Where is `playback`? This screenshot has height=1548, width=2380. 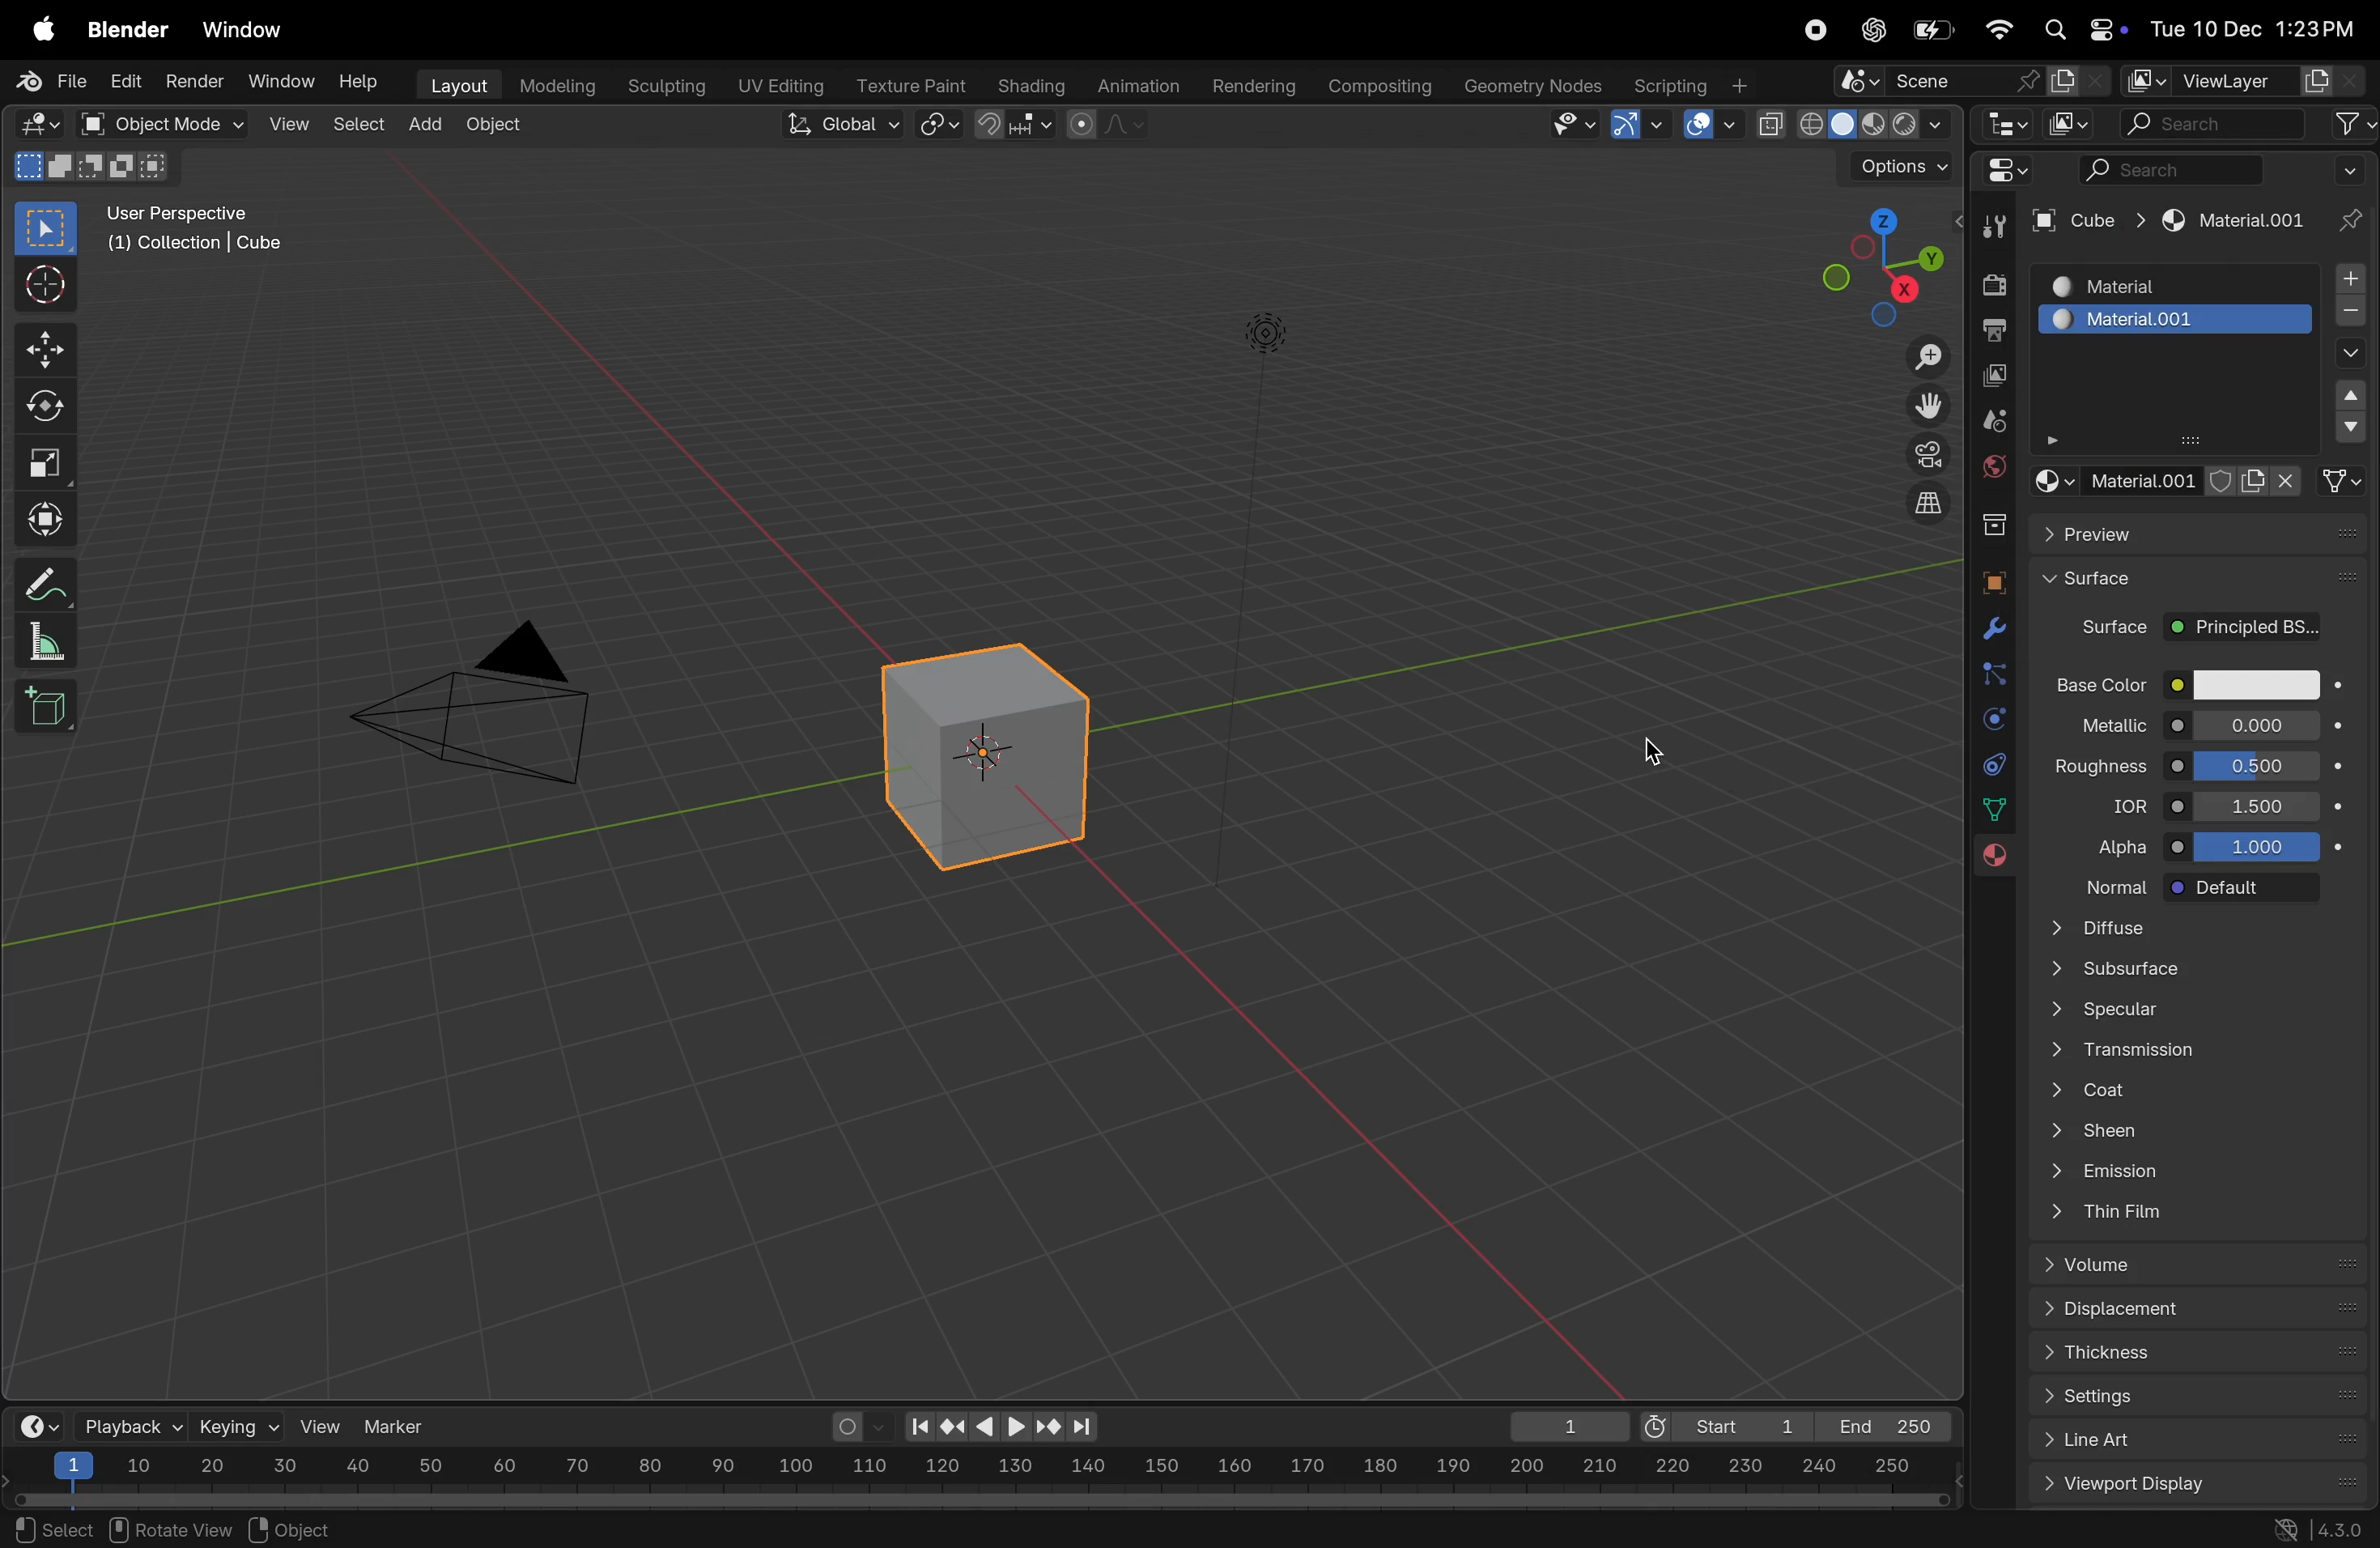 playback is located at coordinates (128, 1425).